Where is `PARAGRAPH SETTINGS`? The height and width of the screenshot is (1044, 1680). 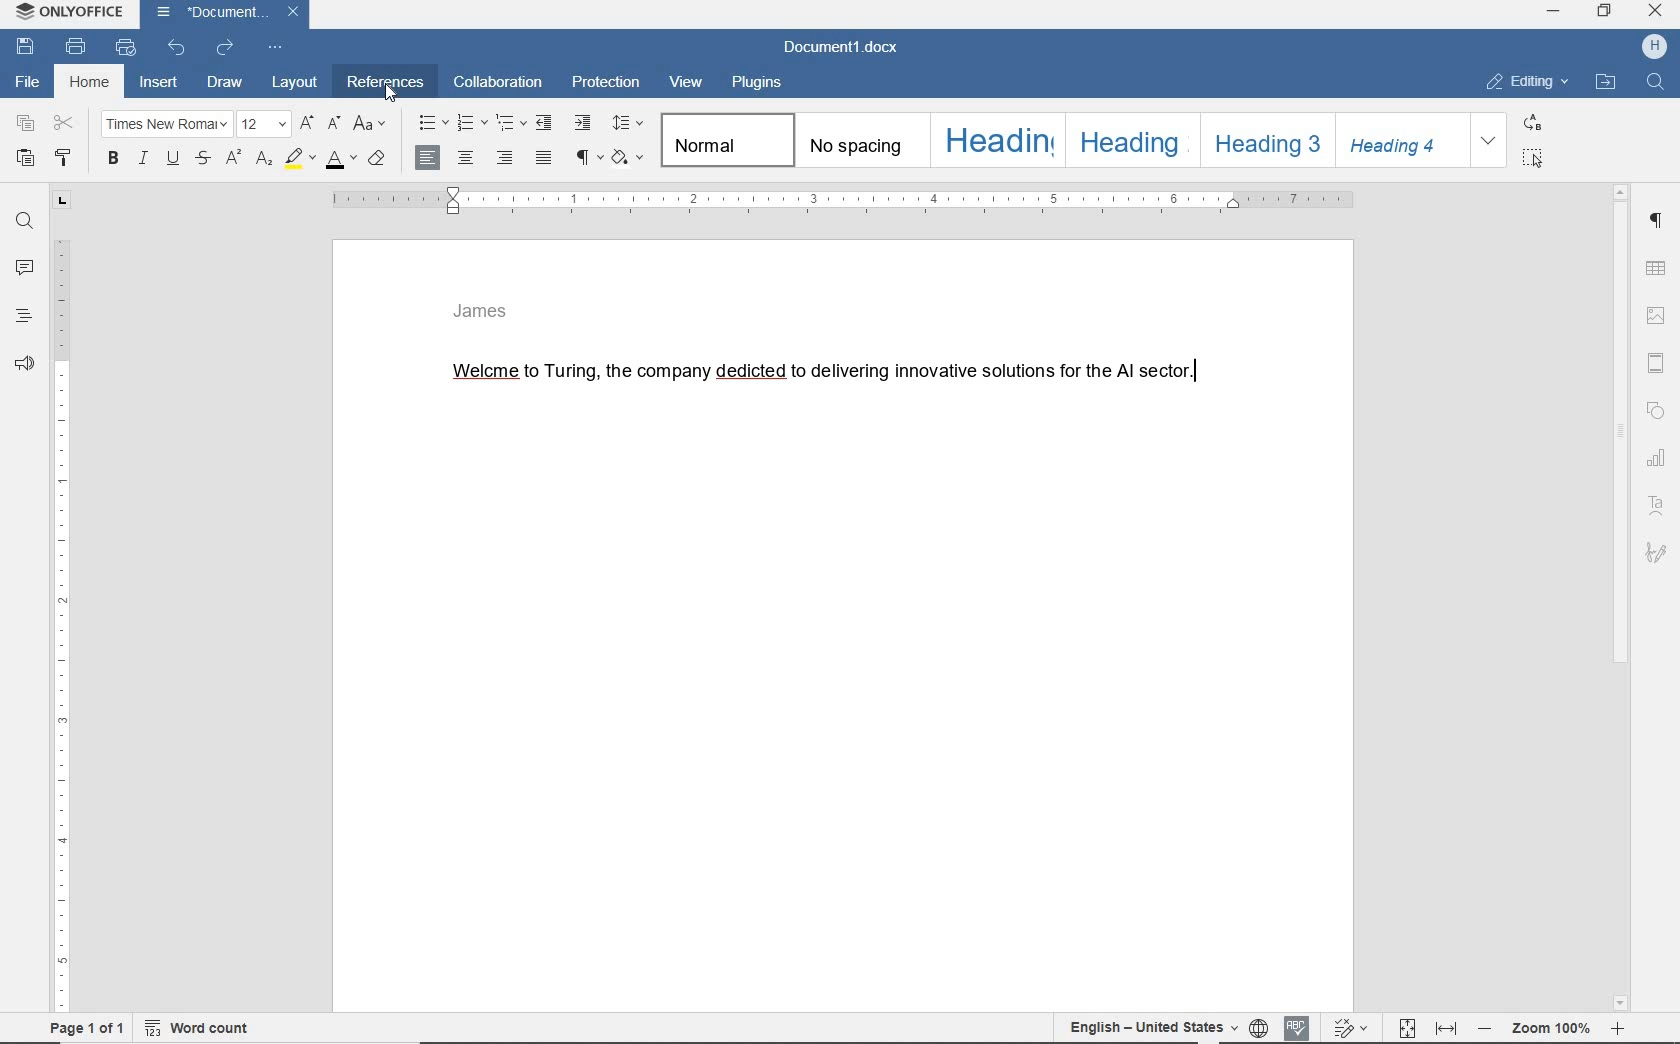 PARAGRAPH SETTINGS is located at coordinates (1658, 223).